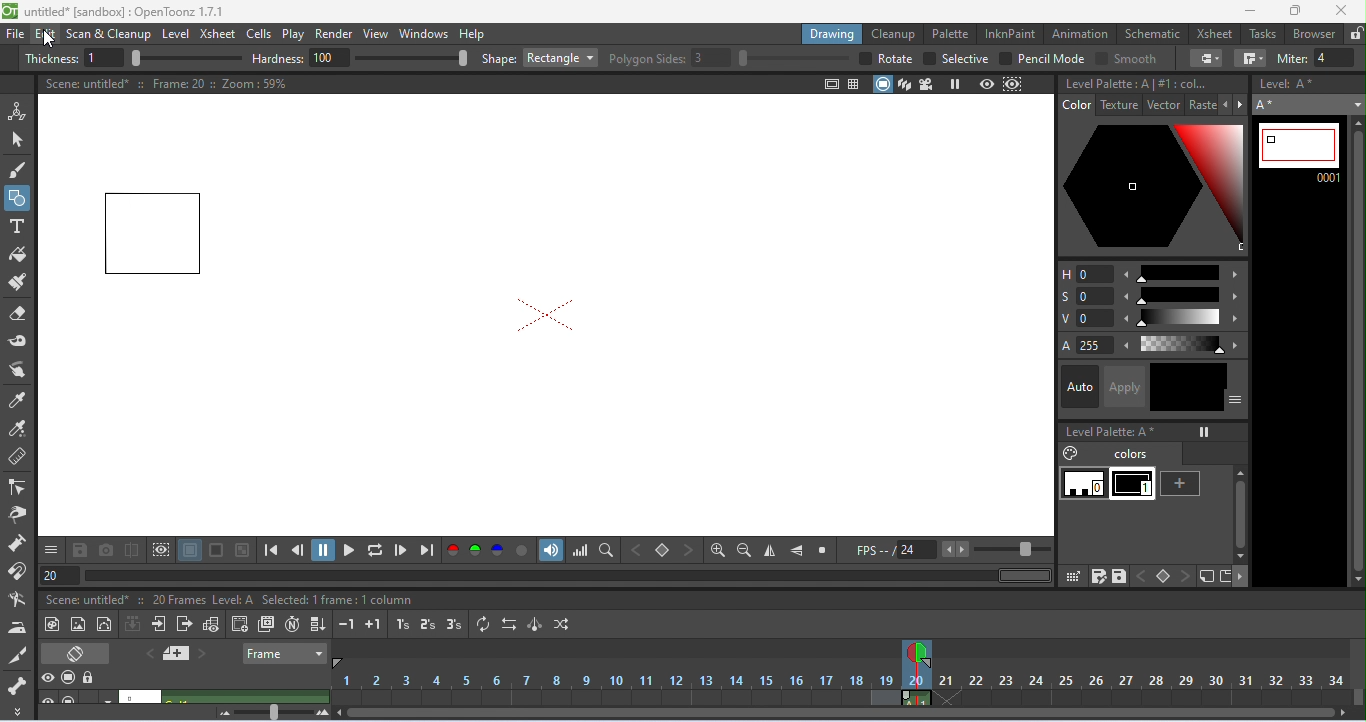 The width and height of the screenshot is (1366, 722). I want to click on swing, so click(534, 624).